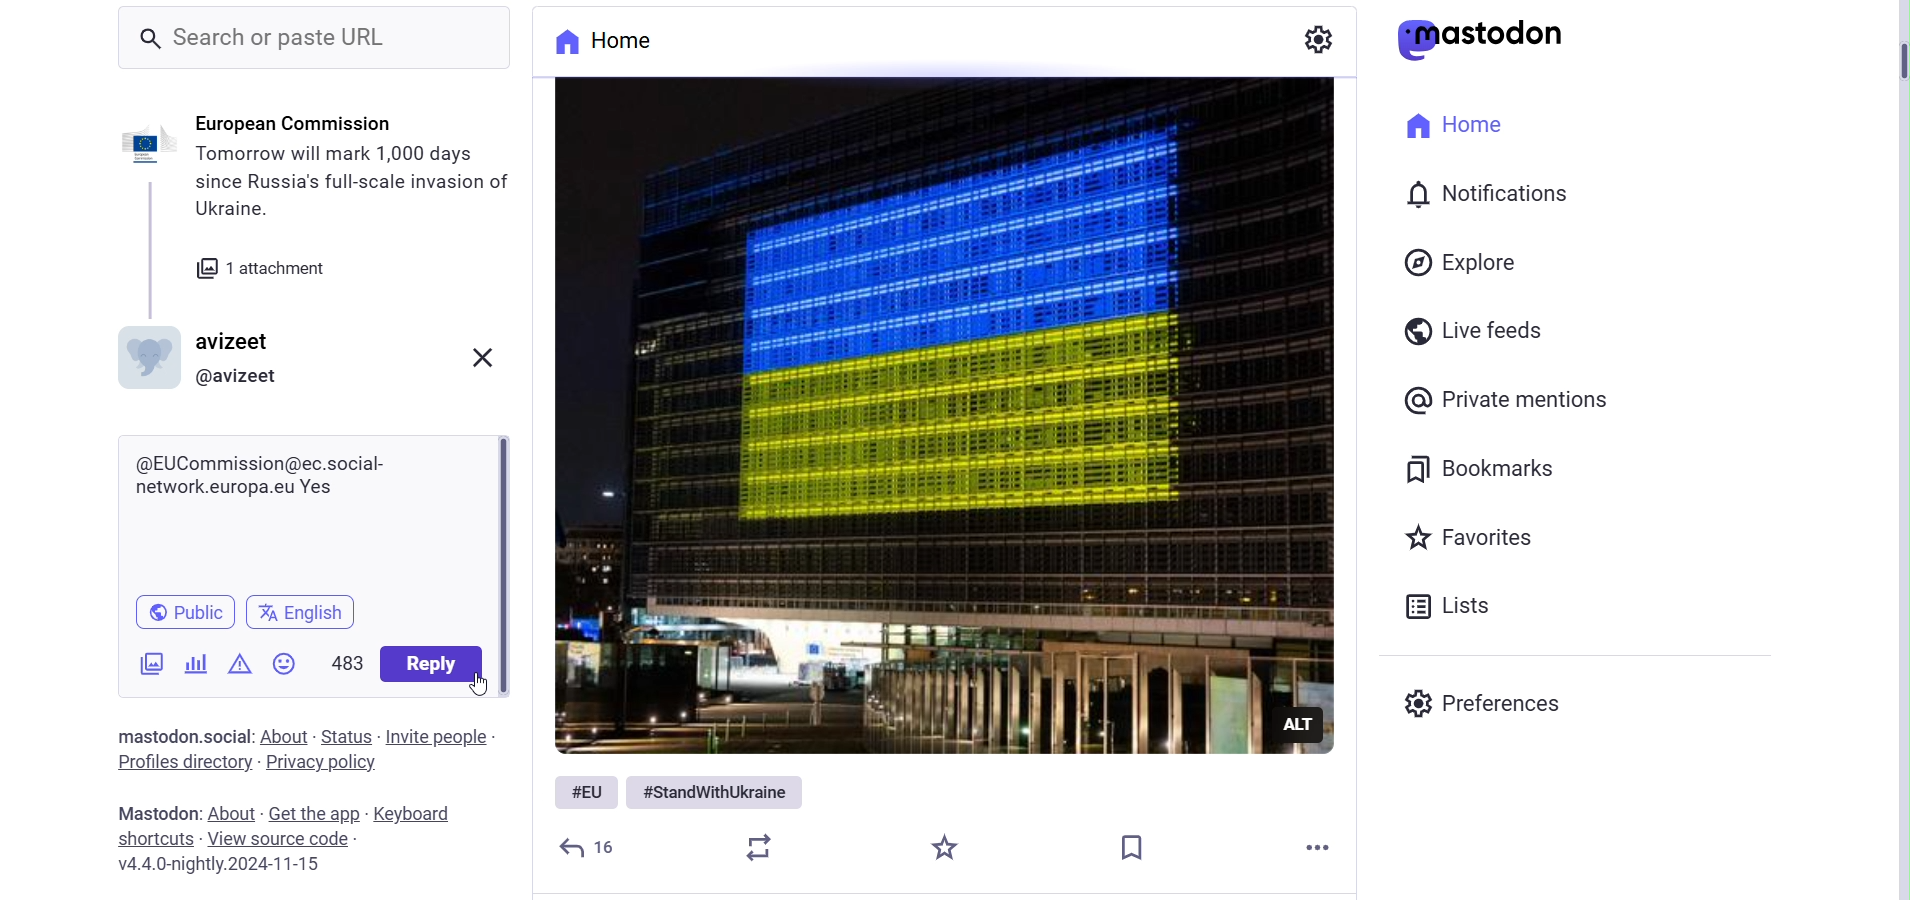 The width and height of the screenshot is (1910, 900). I want to click on Post Information, so click(328, 211).